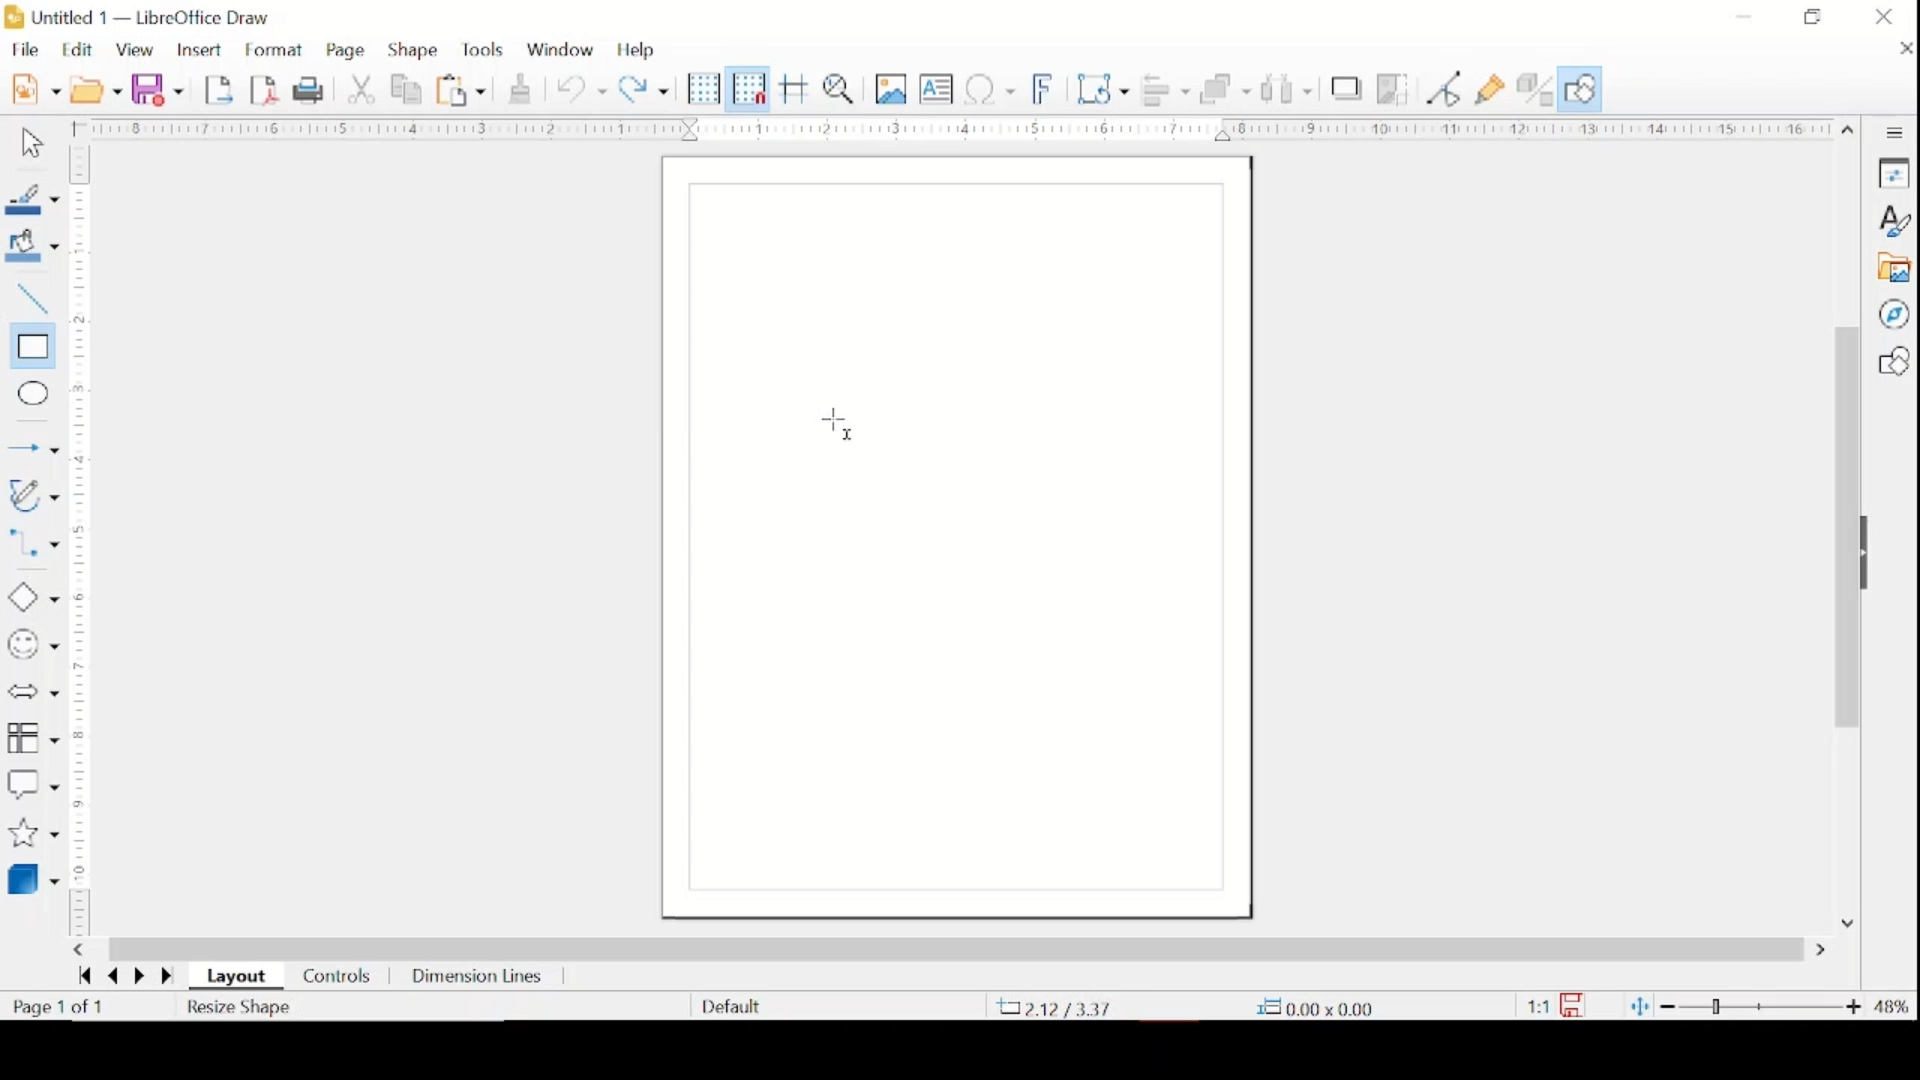  What do you see at coordinates (990, 88) in the screenshot?
I see `insert special characters` at bounding box center [990, 88].